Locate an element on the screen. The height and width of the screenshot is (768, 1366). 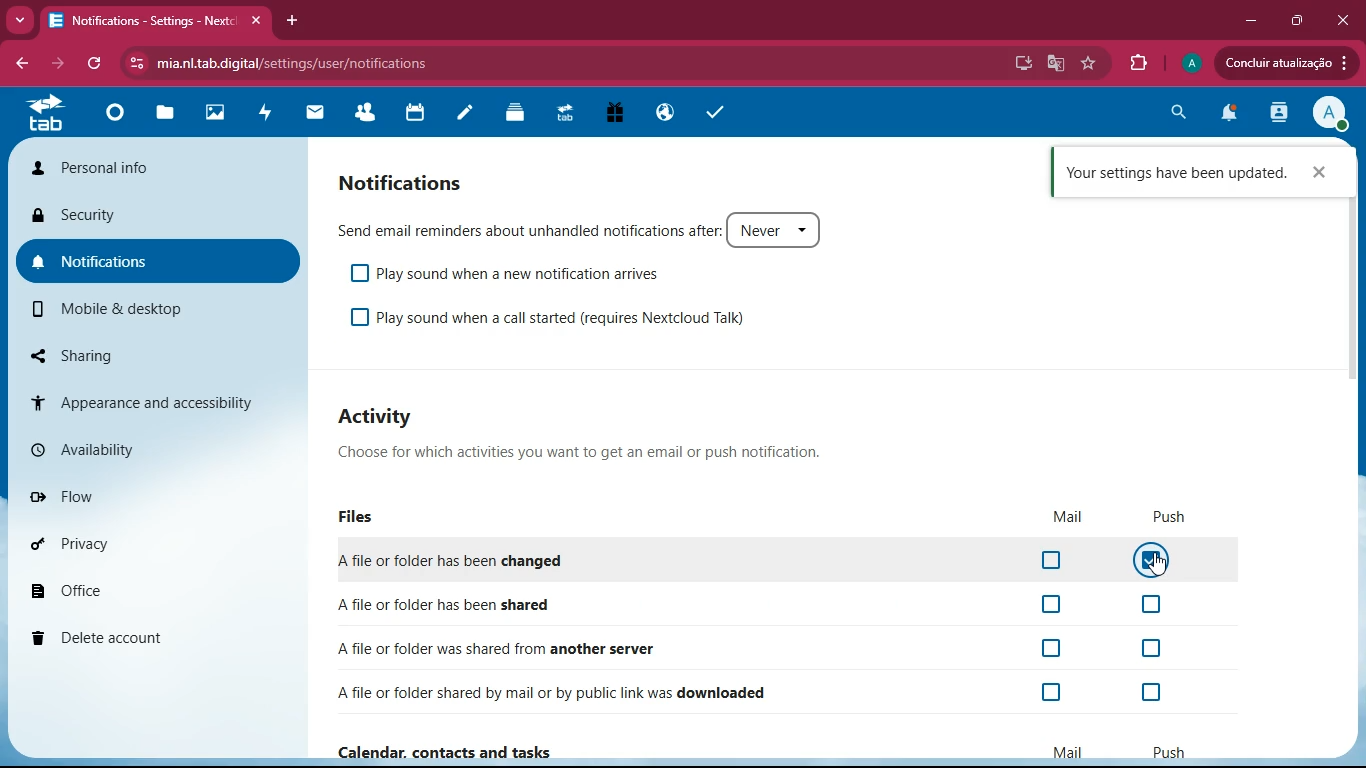
files is located at coordinates (359, 517).